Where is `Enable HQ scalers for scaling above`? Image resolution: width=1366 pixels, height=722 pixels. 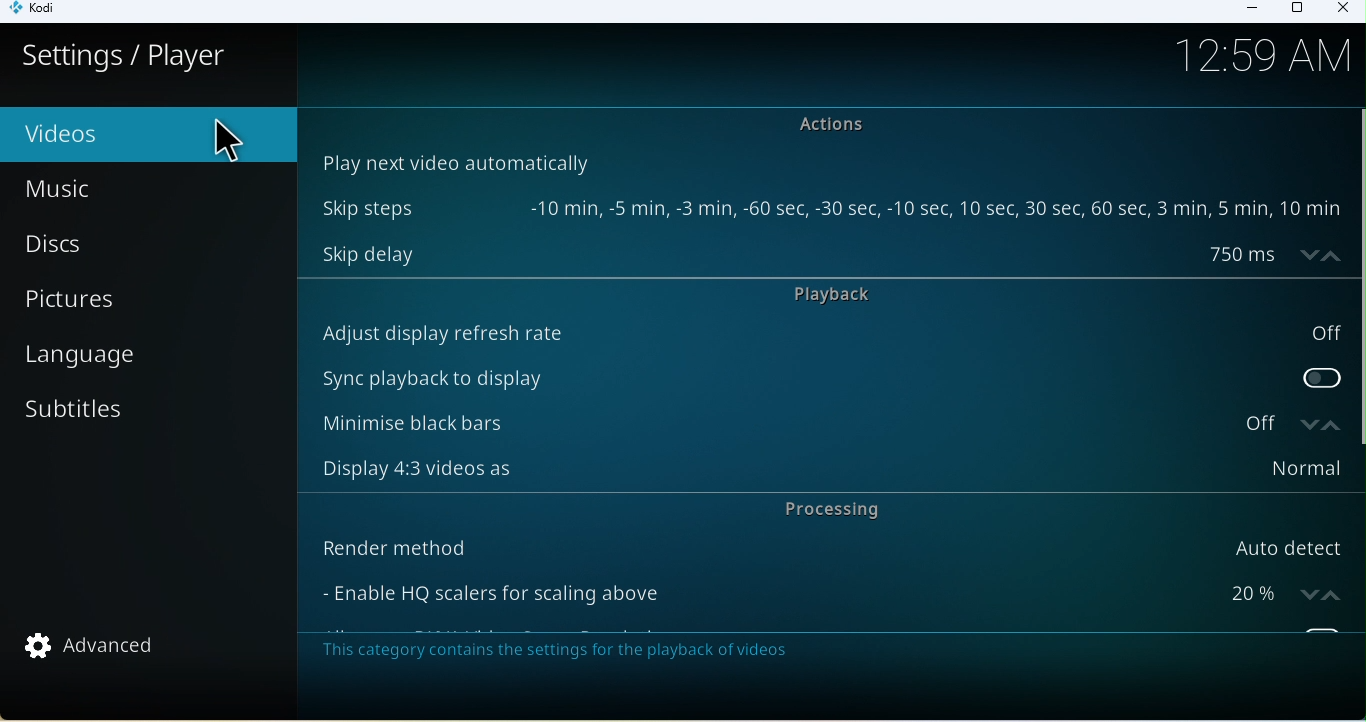
Enable HQ scalers for scaling above is located at coordinates (800, 589).